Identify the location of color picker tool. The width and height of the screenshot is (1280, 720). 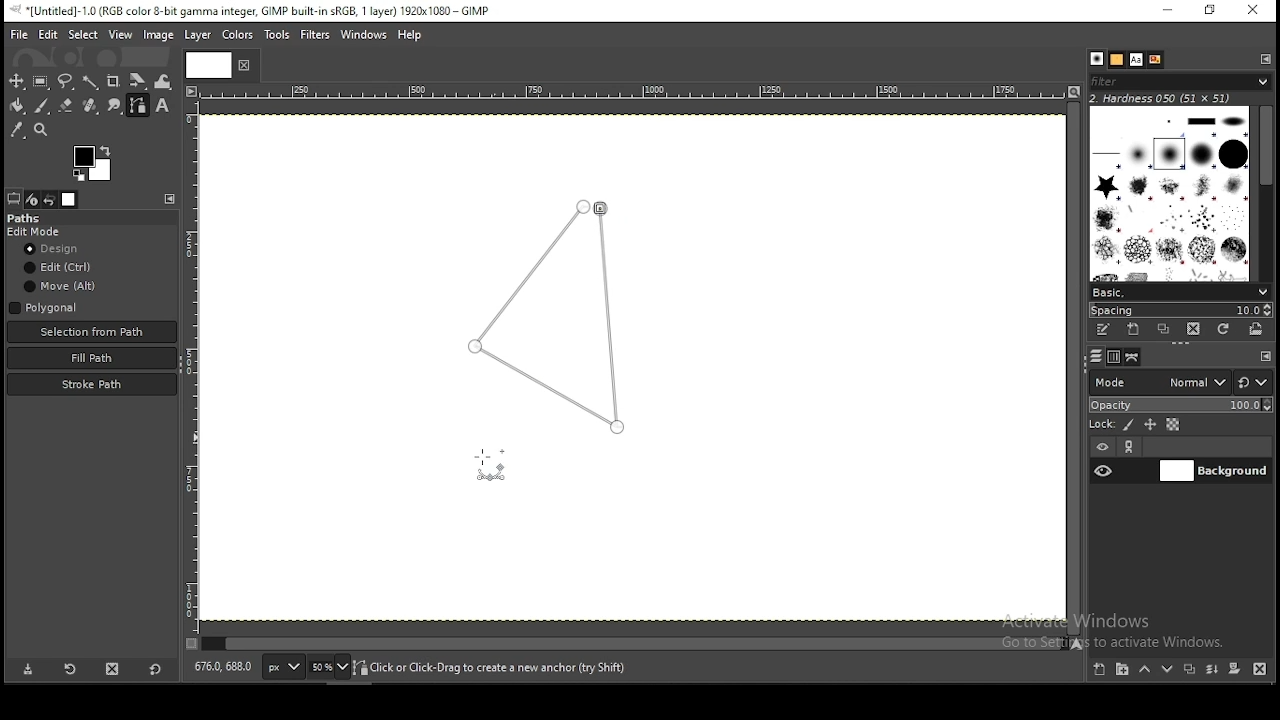
(18, 130).